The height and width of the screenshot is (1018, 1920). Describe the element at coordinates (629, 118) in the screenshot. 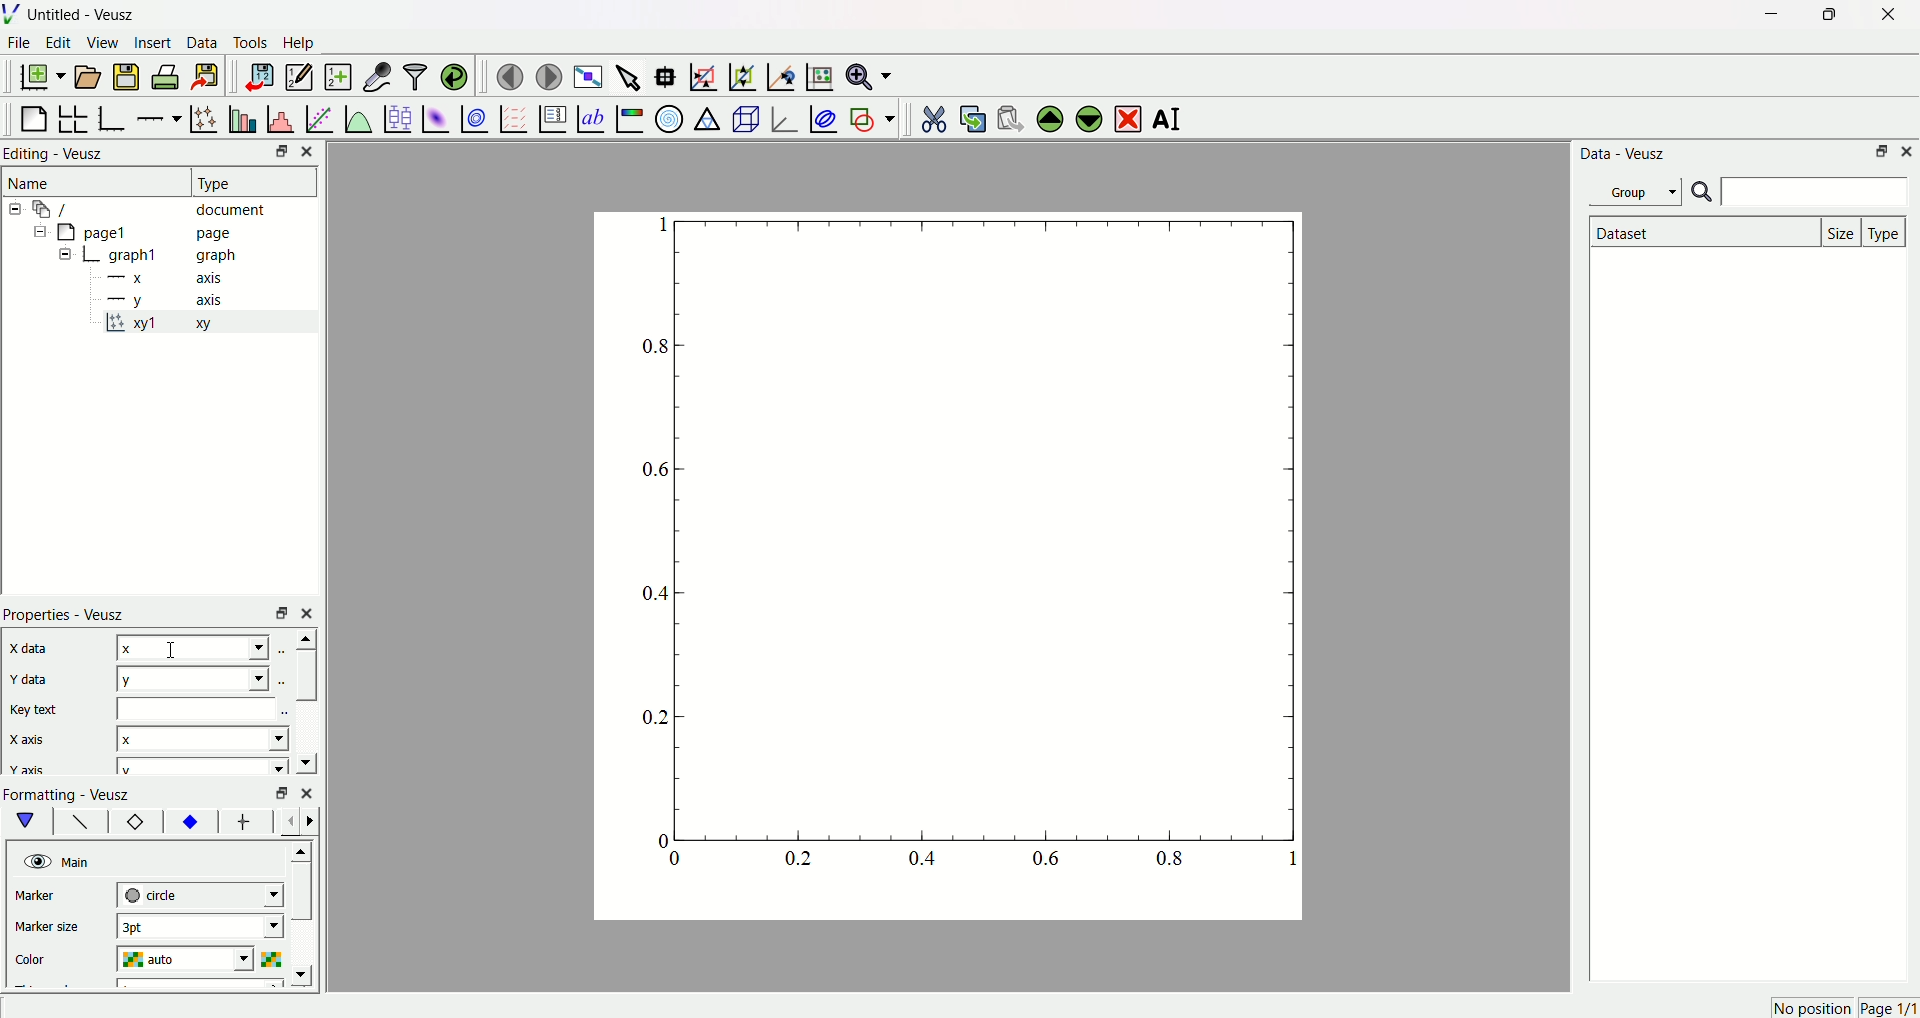

I see `image color bar` at that location.